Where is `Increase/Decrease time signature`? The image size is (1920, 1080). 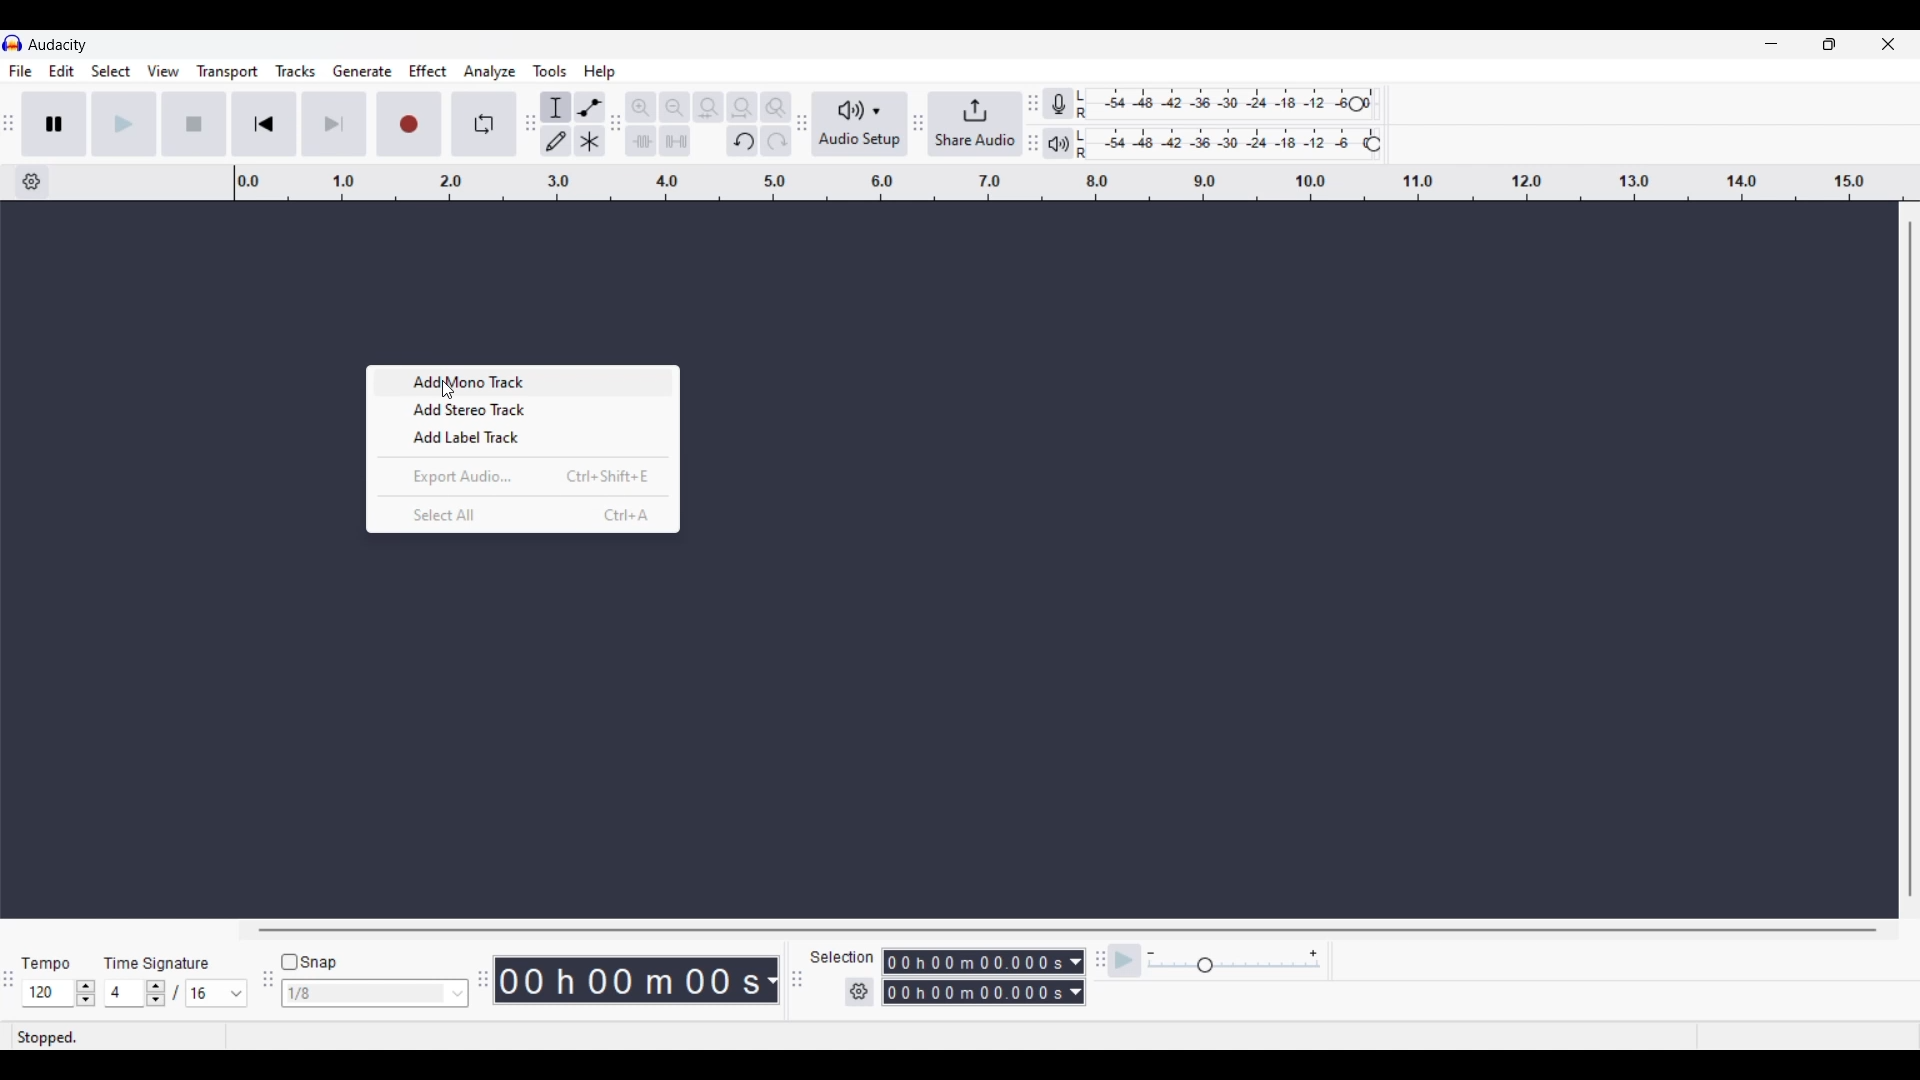 Increase/Decrease time signature is located at coordinates (156, 993).